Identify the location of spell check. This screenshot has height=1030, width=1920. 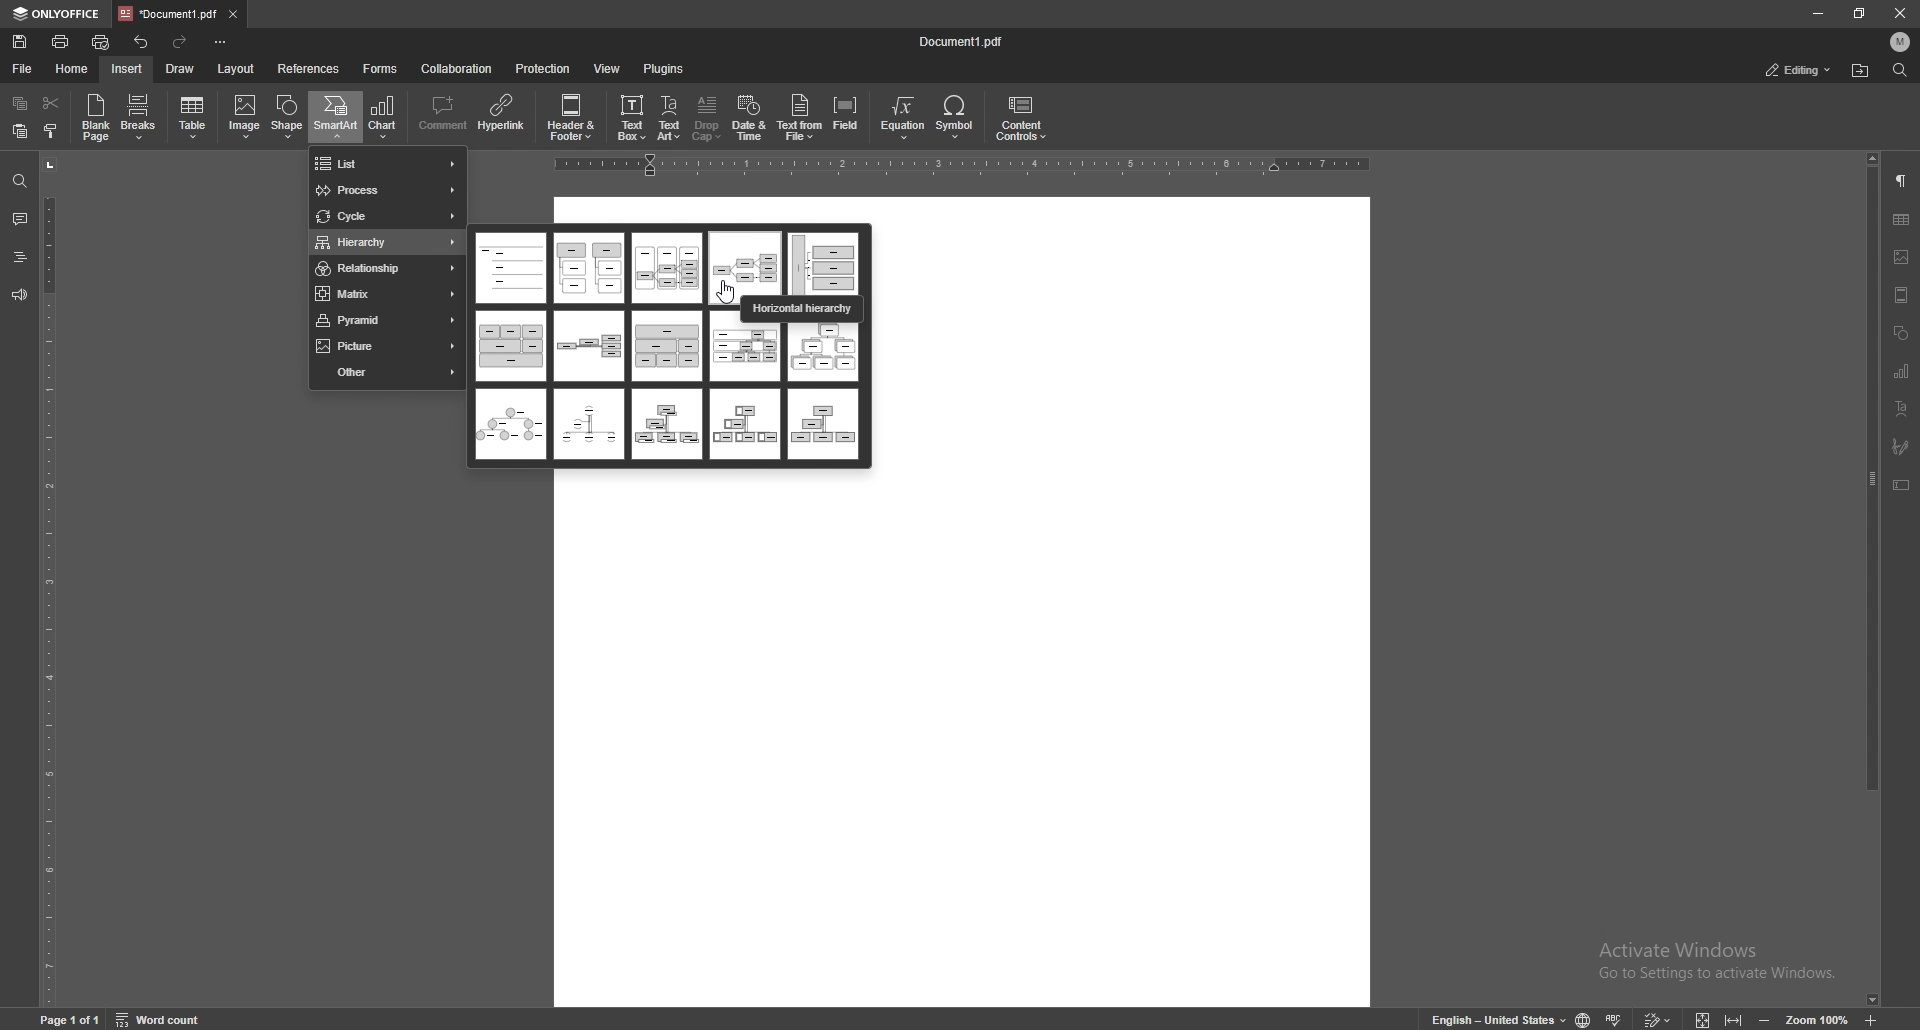
(1615, 1019).